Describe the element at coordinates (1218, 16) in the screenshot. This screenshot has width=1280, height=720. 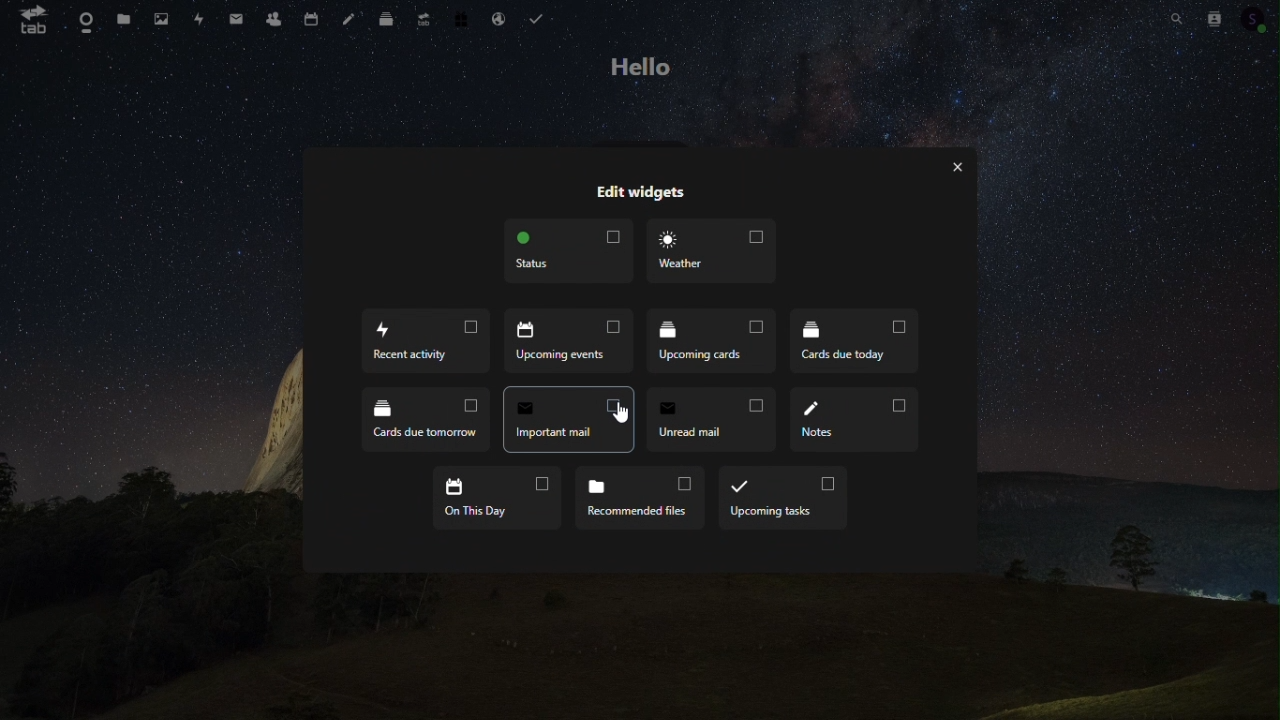
I see `Contacts` at that location.